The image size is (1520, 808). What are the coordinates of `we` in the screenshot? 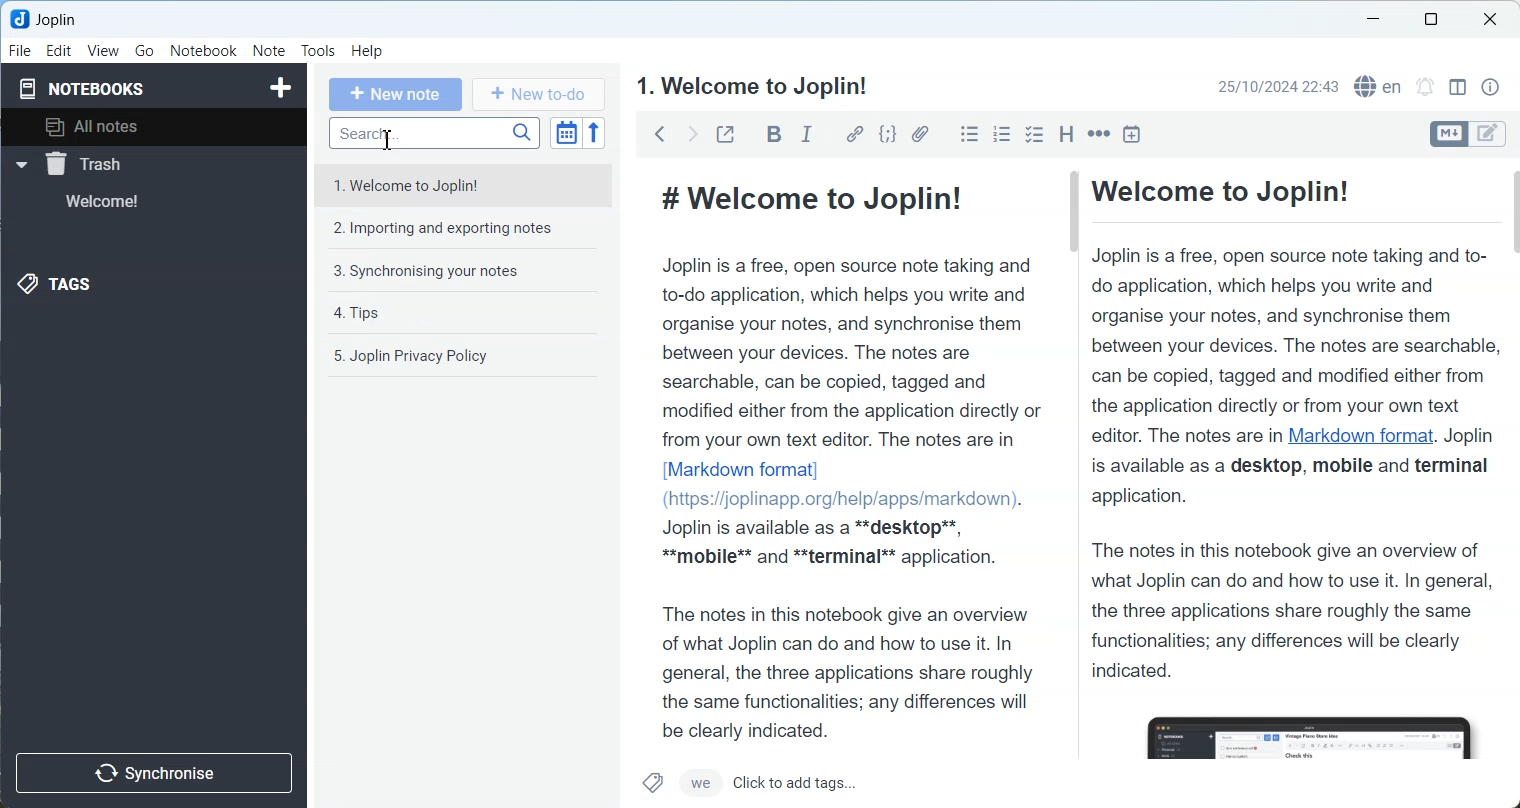 It's located at (700, 784).